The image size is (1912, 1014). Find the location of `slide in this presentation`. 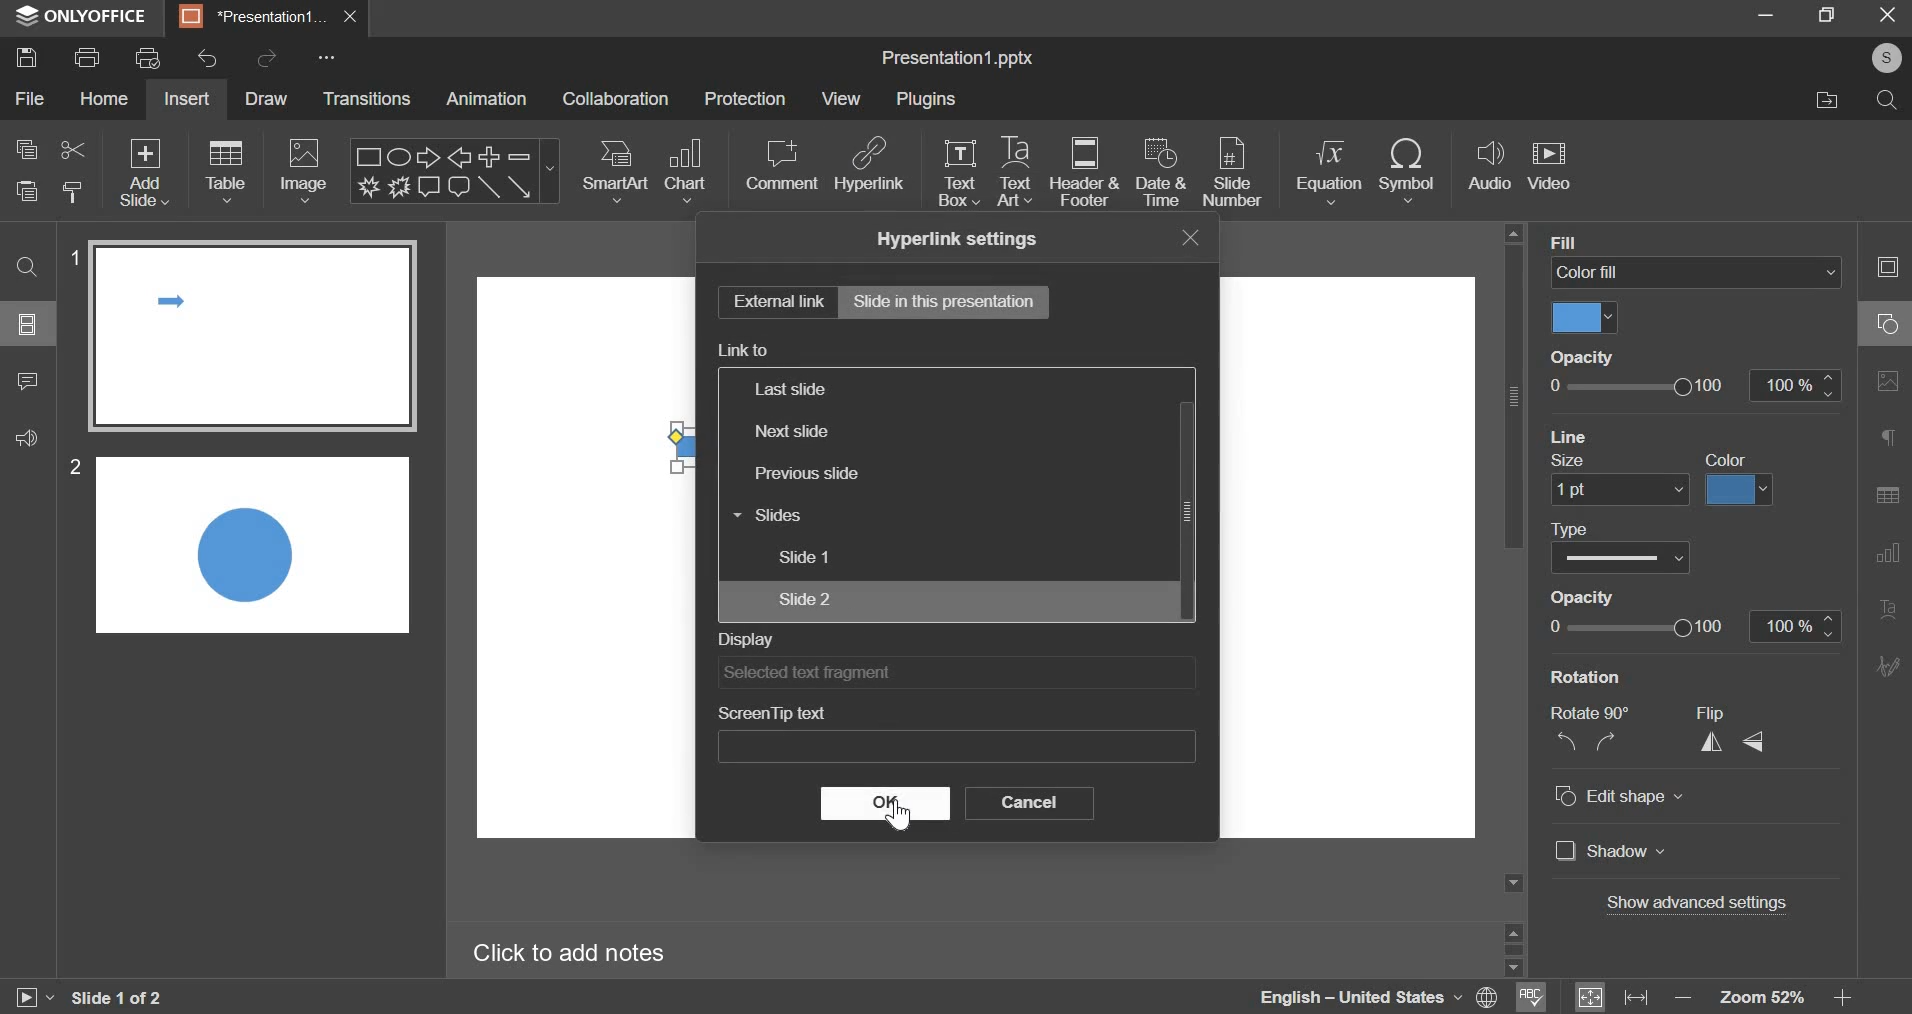

slide in this presentation is located at coordinates (945, 301).